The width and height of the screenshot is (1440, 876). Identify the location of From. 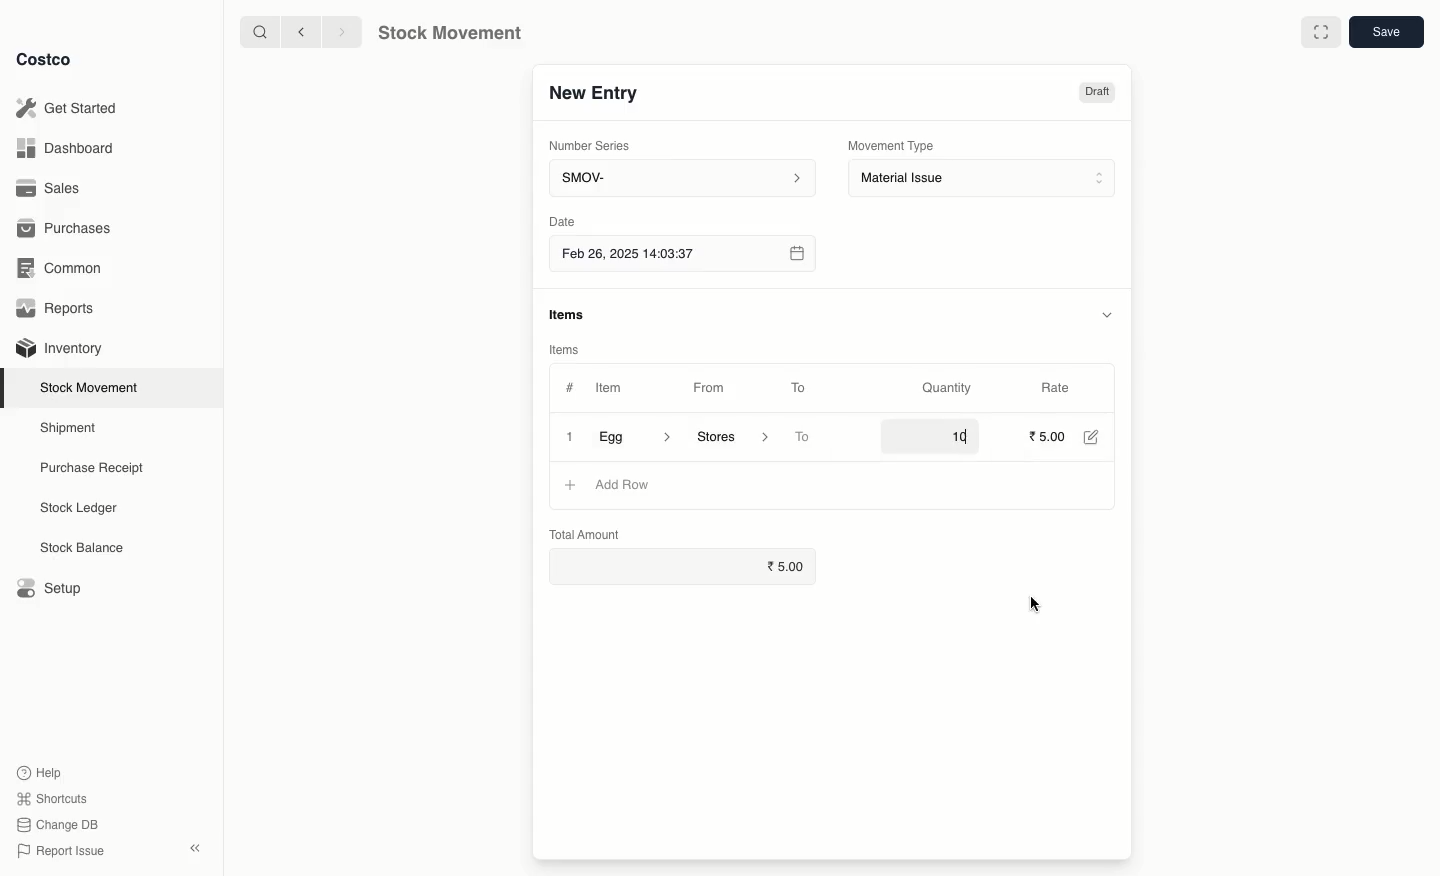
(716, 391).